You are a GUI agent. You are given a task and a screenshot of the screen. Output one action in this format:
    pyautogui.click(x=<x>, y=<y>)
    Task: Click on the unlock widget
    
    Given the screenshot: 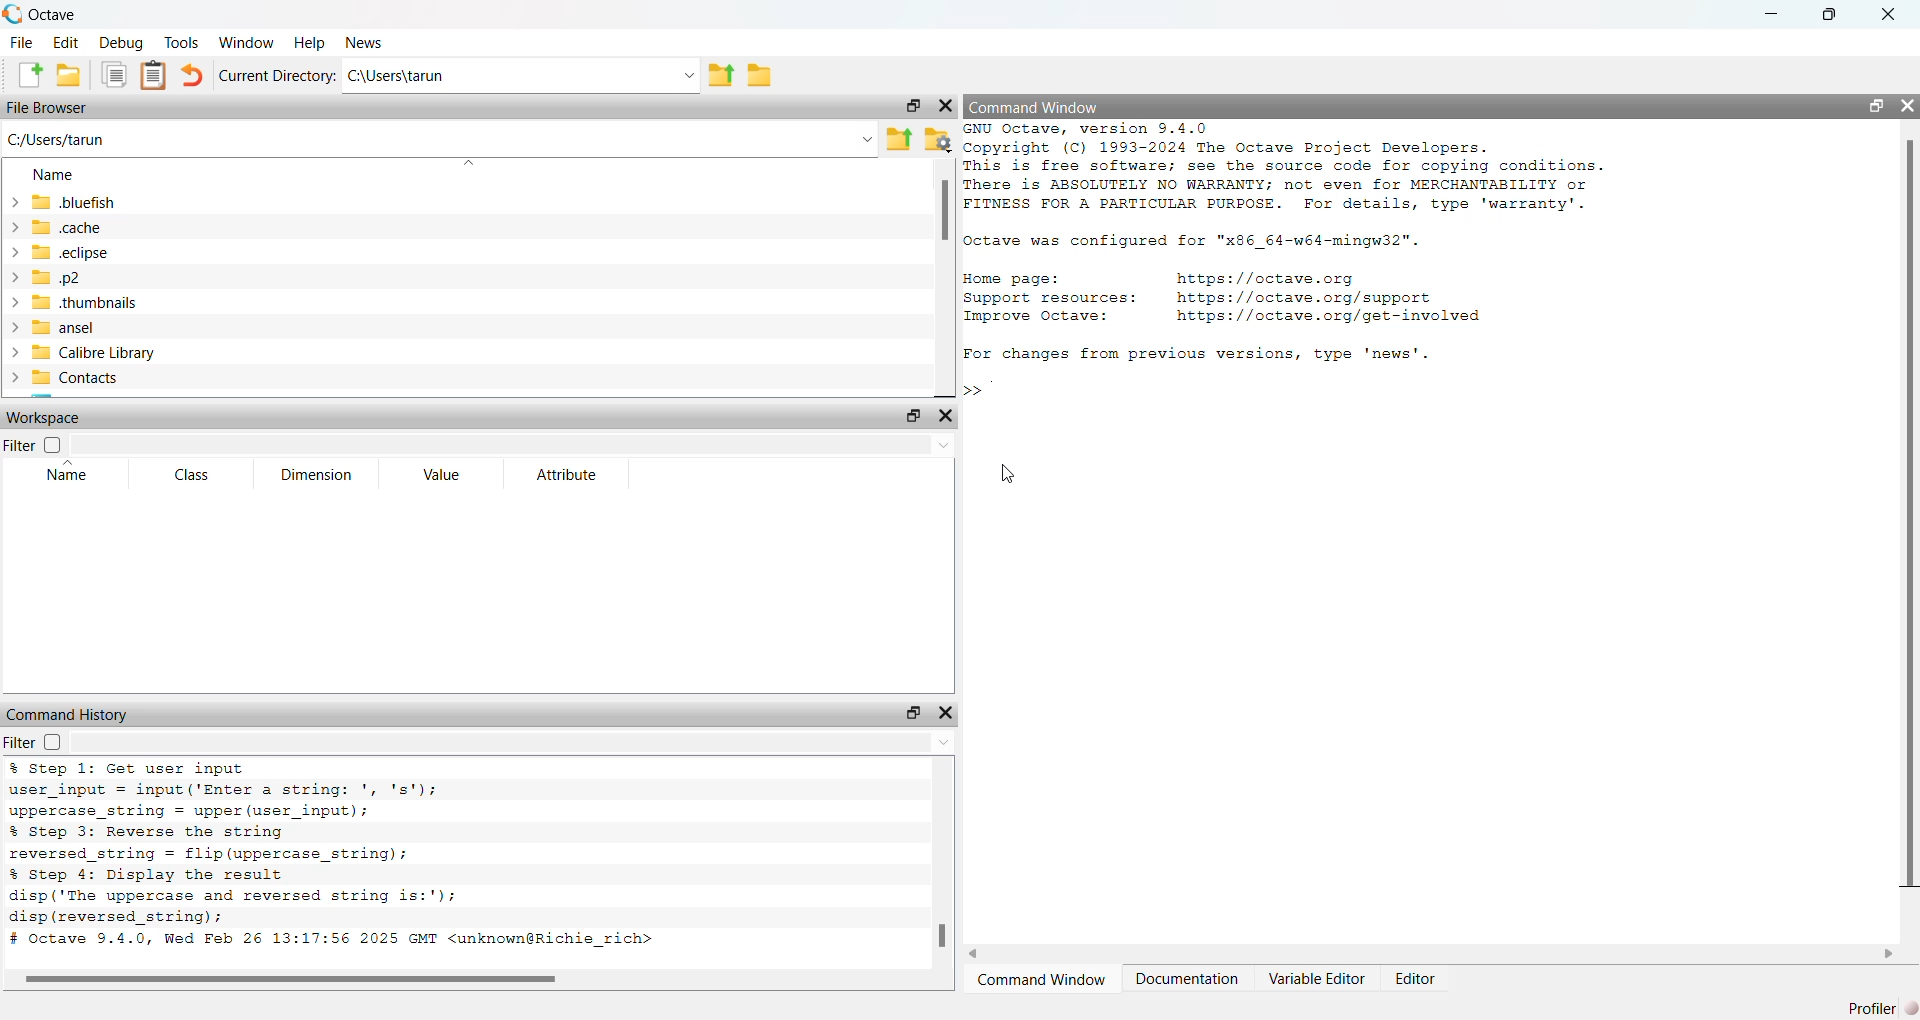 What is the action you would take?
    pyautogui.click(x=910, y=414)
    